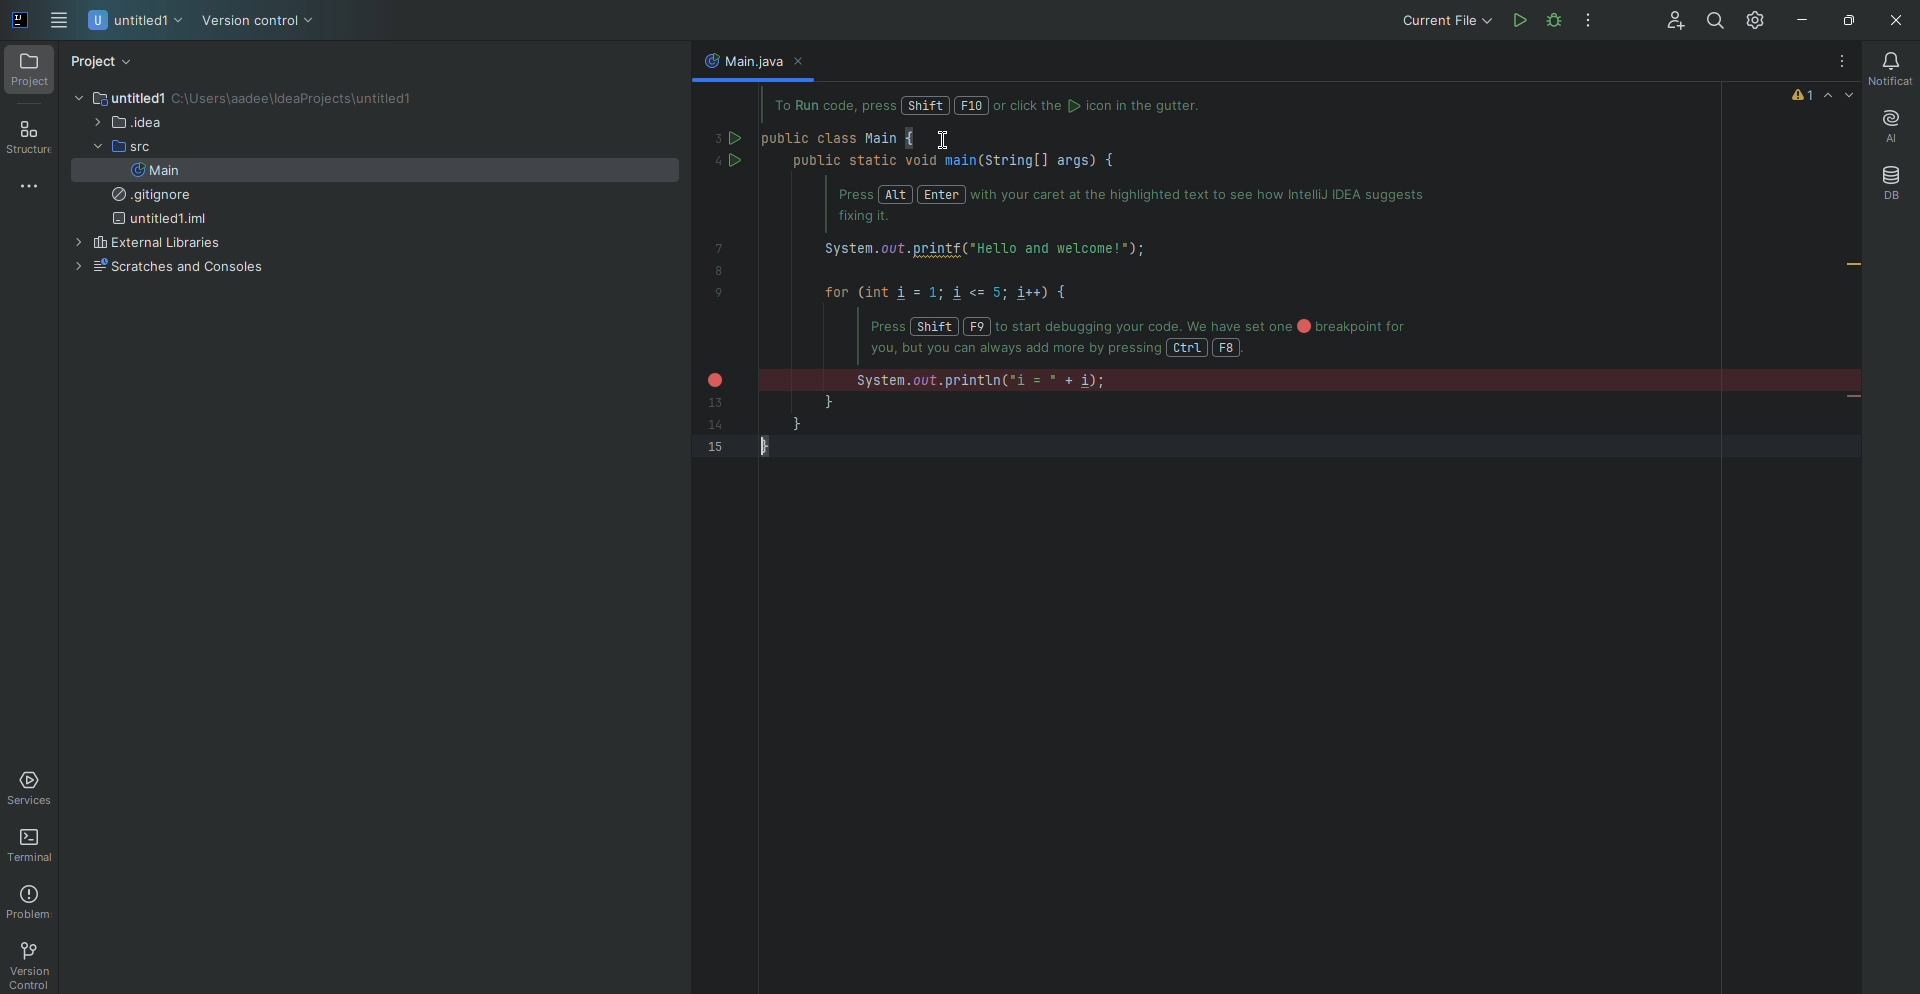 This screenshot has width=1920, height=994. What do you see at coordinates (1890, 183) in the screenshot?
I see `Database` at bounding box center [1890, 183].